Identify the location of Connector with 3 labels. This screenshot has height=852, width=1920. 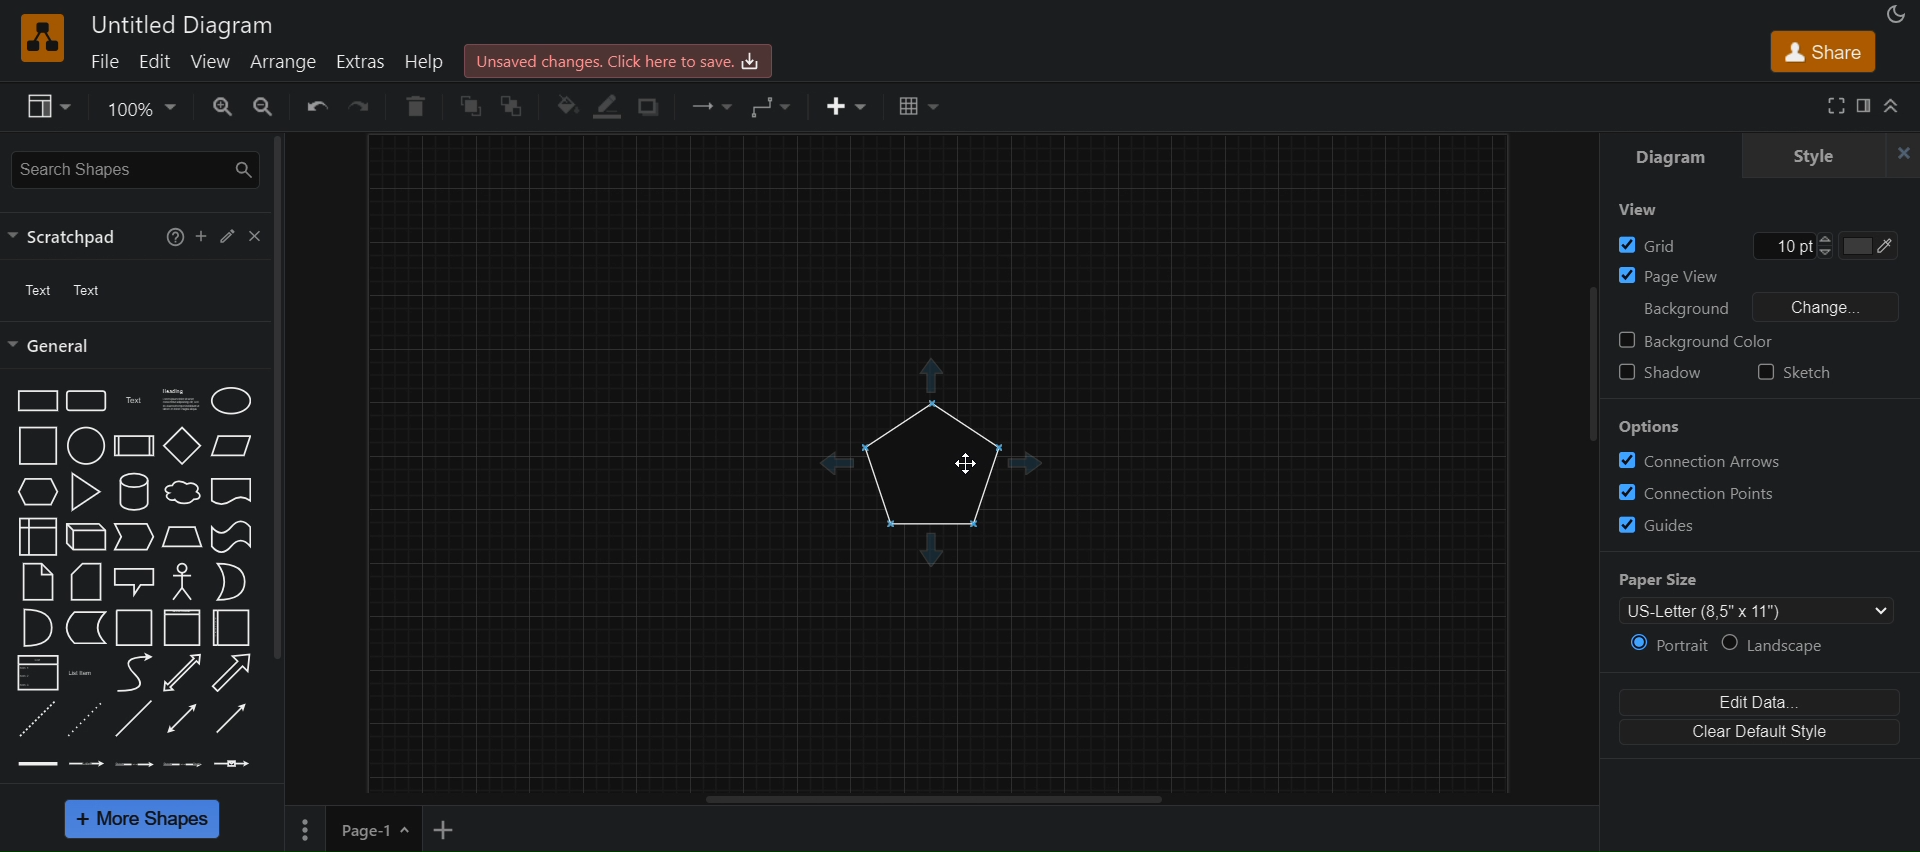
(182, 765).